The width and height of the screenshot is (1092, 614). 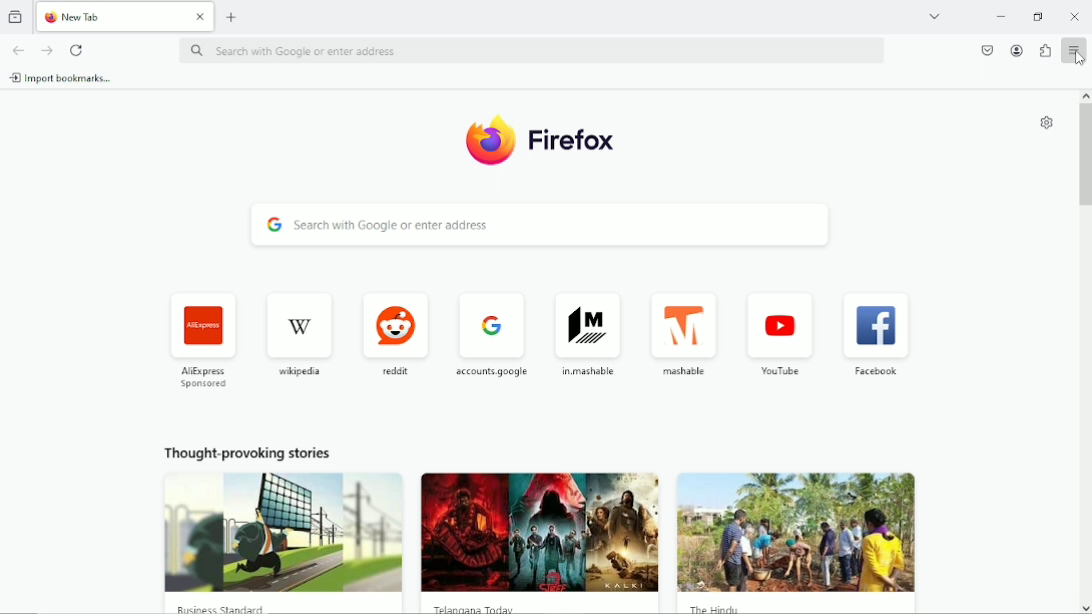 What do you see at coordinates (878, 332) in the screenshot?
I see `facebook` at bounding box center [878, 332].